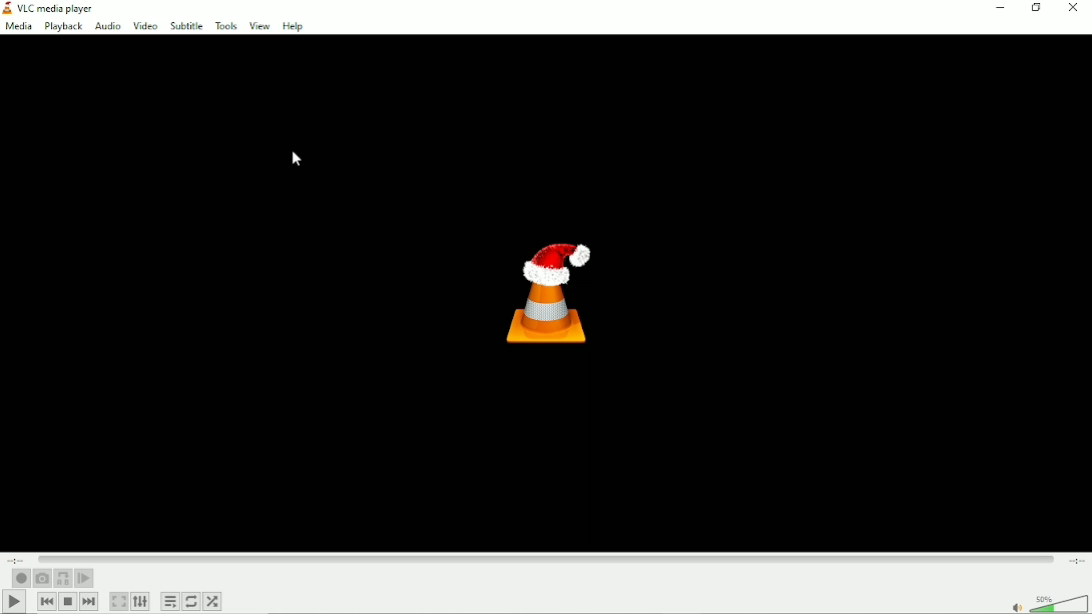 The width and height of the screenshot is (1092, 614). What do you see at coordinates (543, 300) in the screenshot?
I see `vlc Logo` at bounding box center [543, 300].